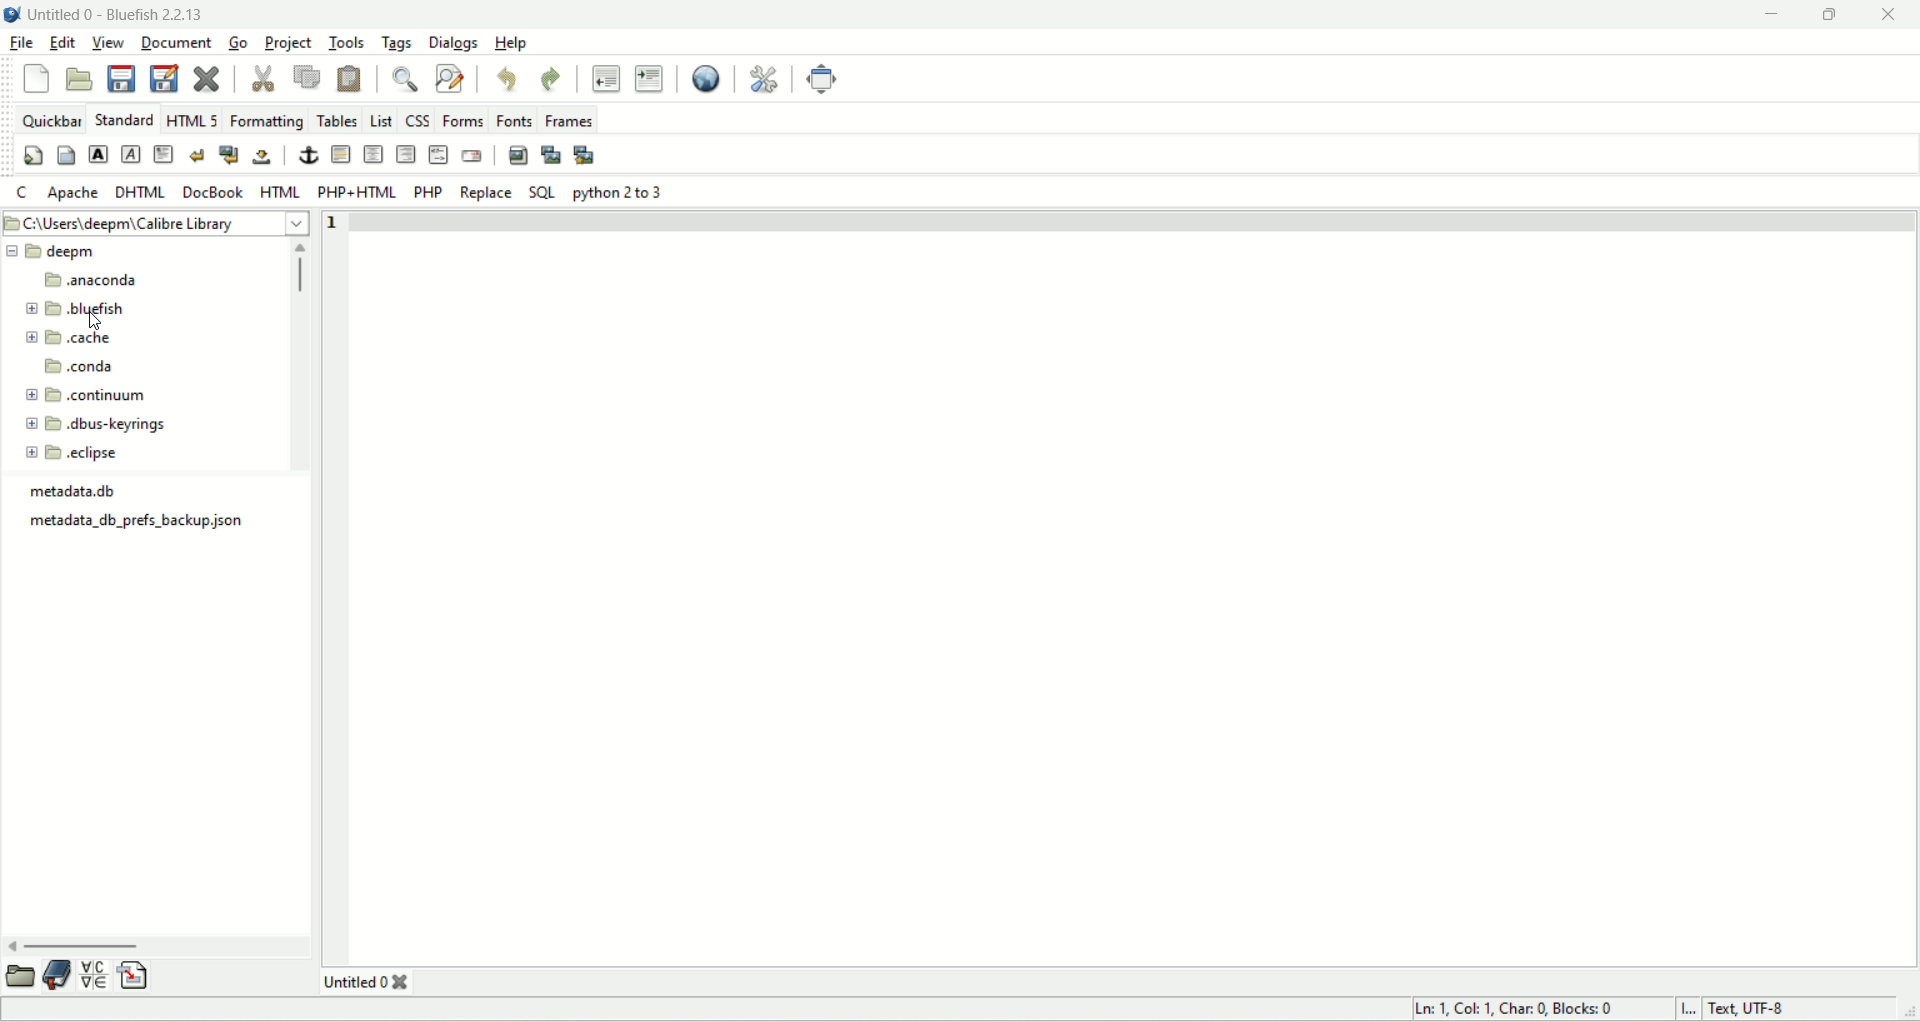  Describe the element at coordinates (436, 154) in the screenshot. I see `HTML comment` at that location.